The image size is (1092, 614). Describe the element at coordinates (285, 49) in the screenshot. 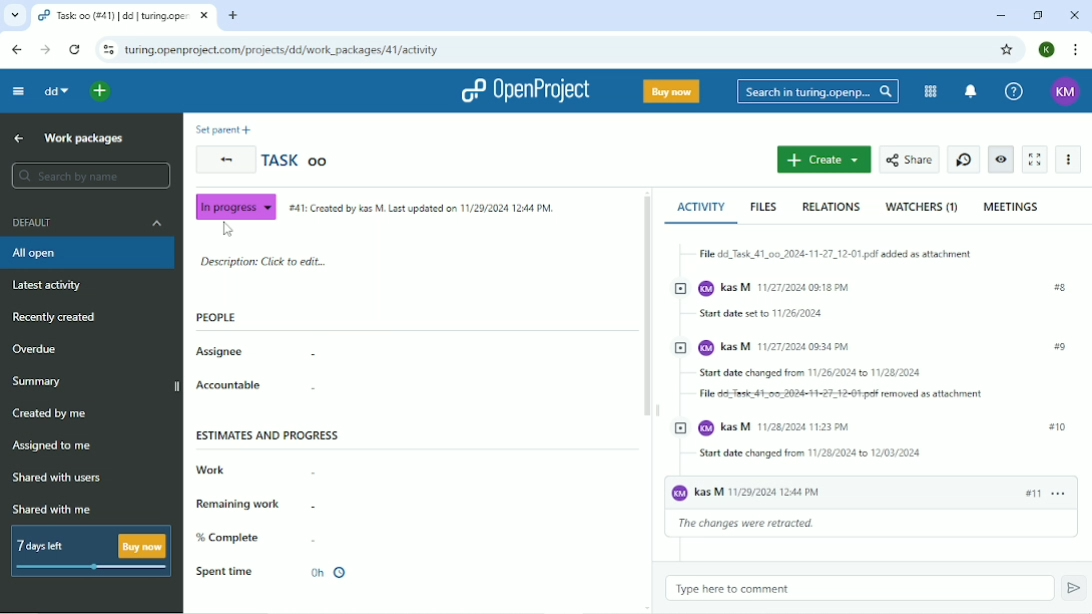

I see `Site` at that location.